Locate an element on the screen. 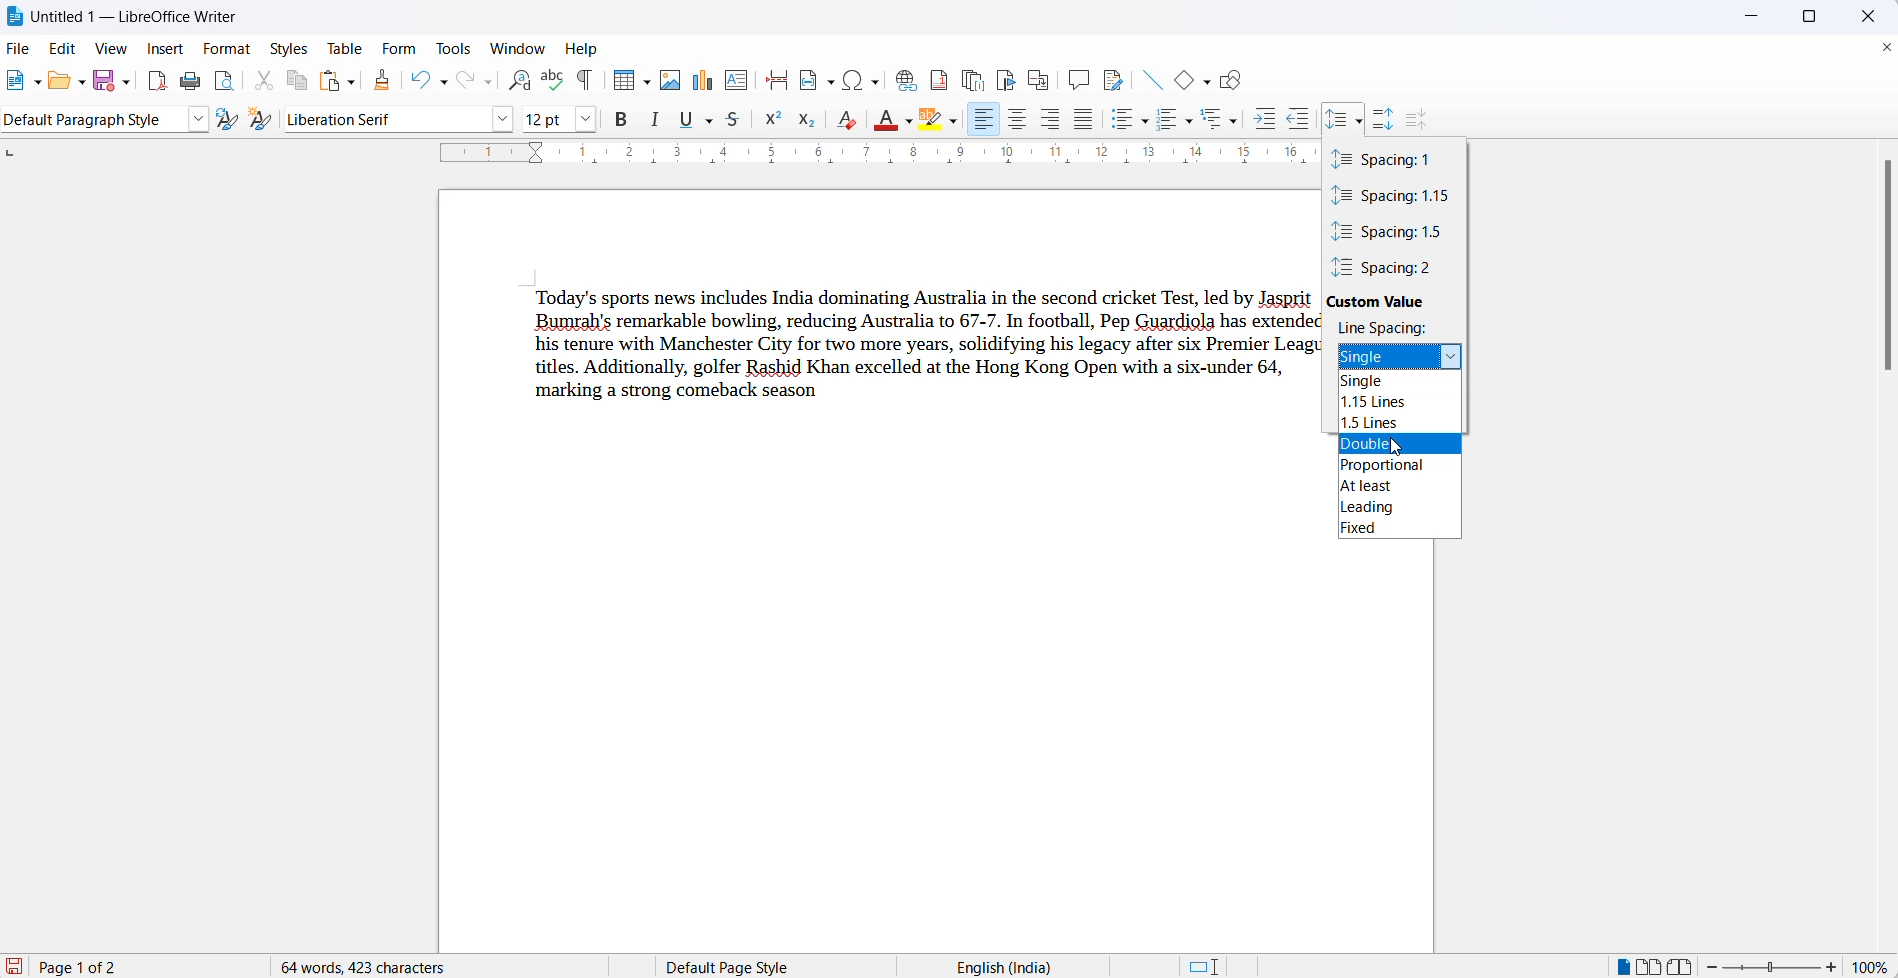 Image resolution: width=1898 pixels, height=978 pixels. B is located at coordinates (623, 120).